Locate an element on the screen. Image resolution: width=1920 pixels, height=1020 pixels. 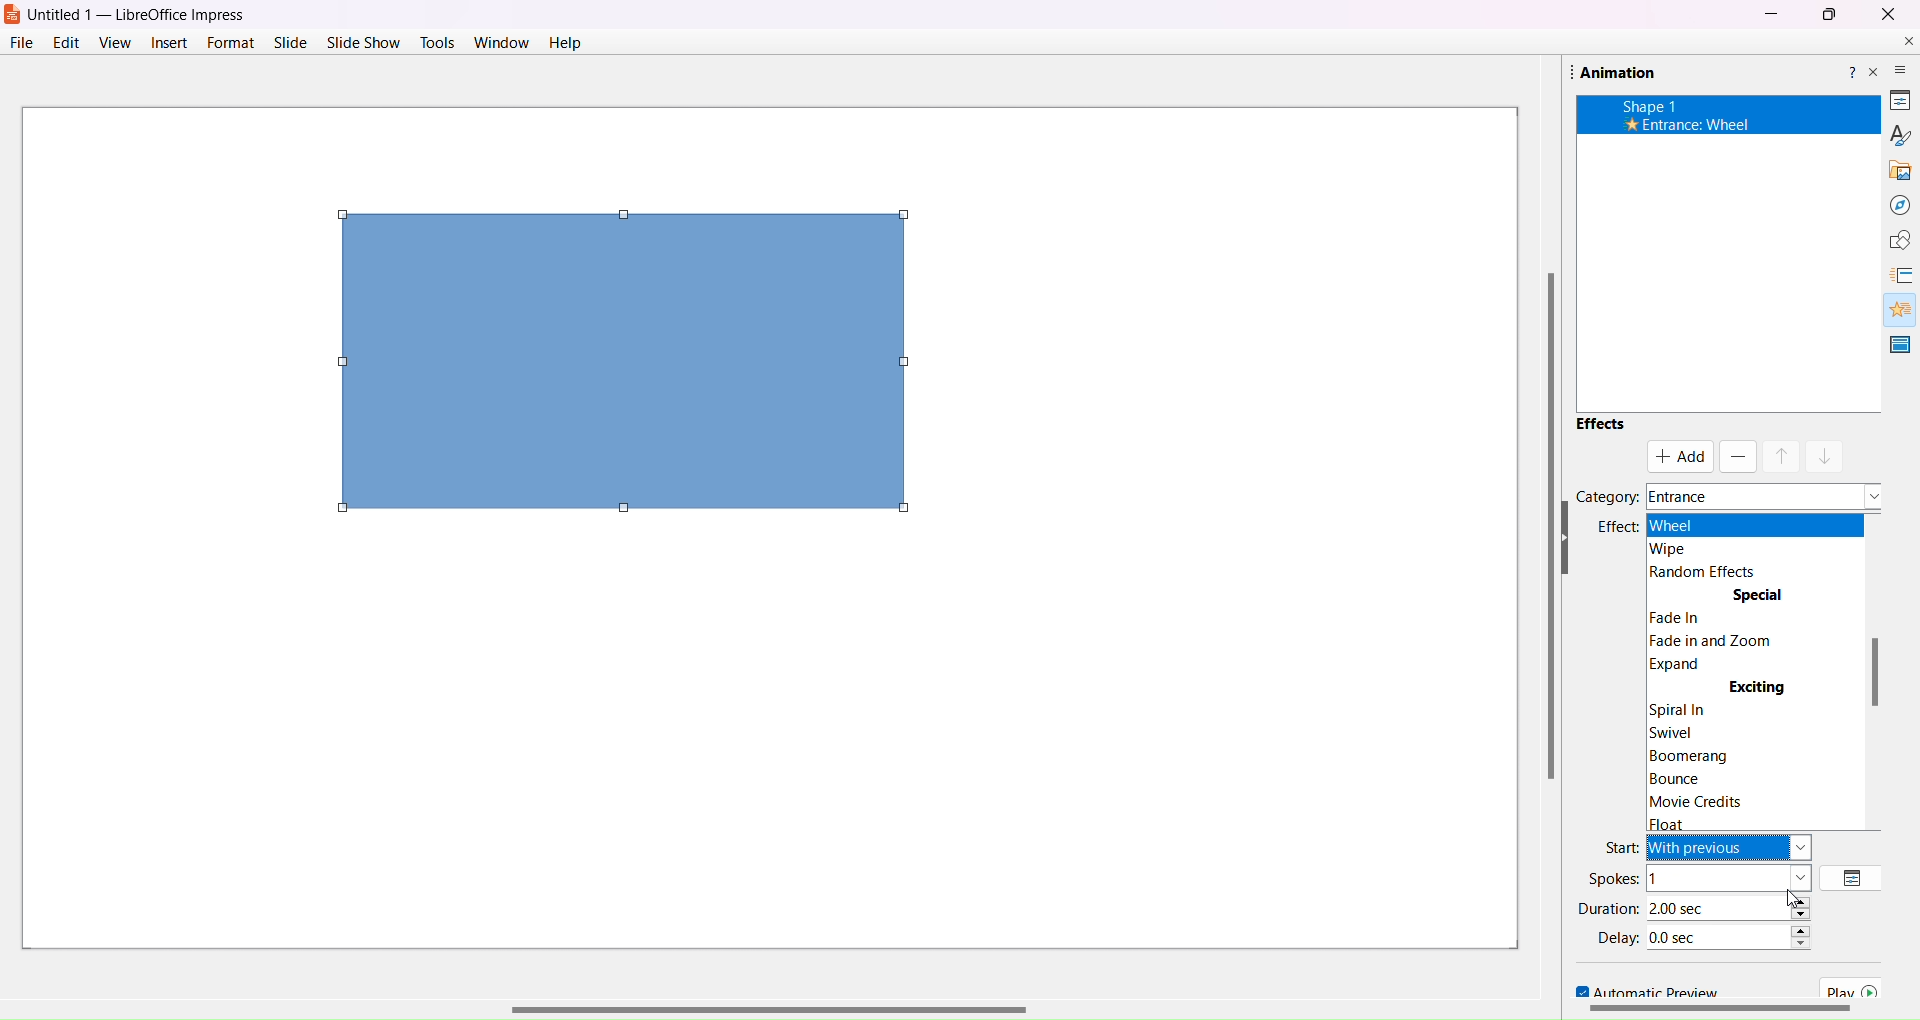
Add is located at coordinates (1683, 456).